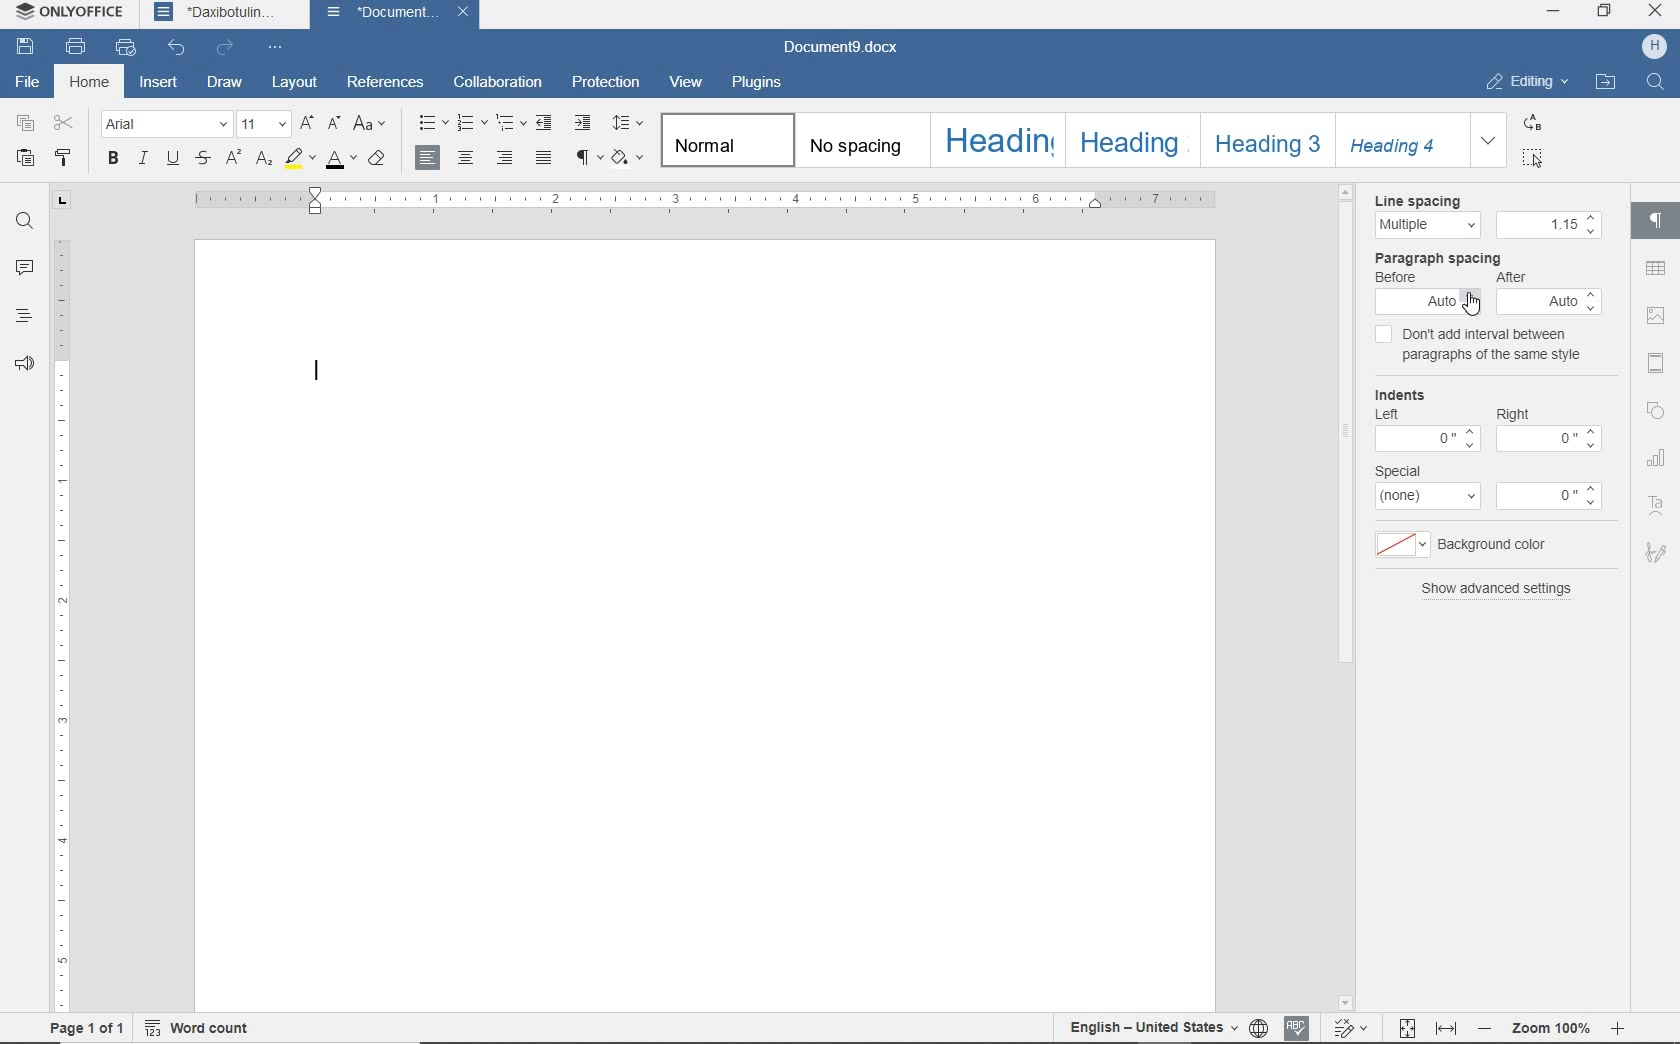 The image size is (1680, 1044). What do you see at coordinates (1654, 412) in the screenshot?
I see `shape` at bounding box center [1654, 412].